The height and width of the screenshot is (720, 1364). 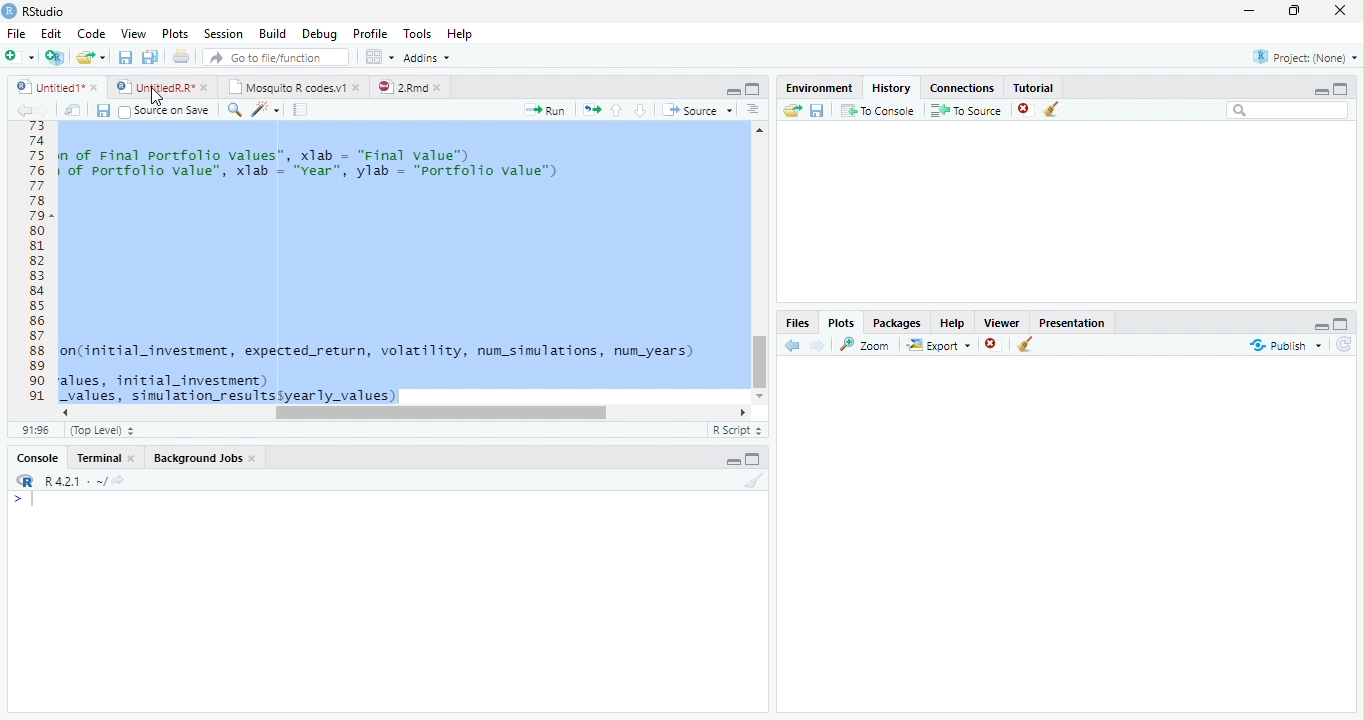 What do you see at coordinates (866, 344) in the screenshot?
I see `Zoom` at bounding box center [866, 344].